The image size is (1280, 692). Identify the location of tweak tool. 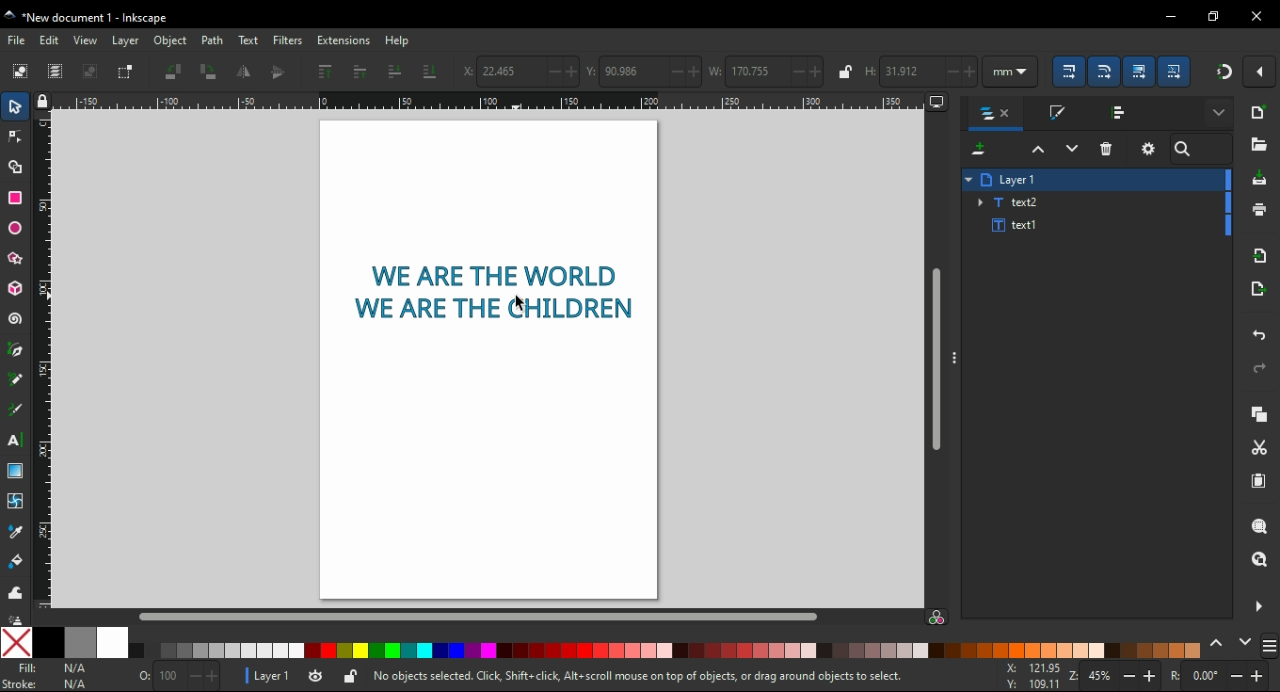
(16, 590).